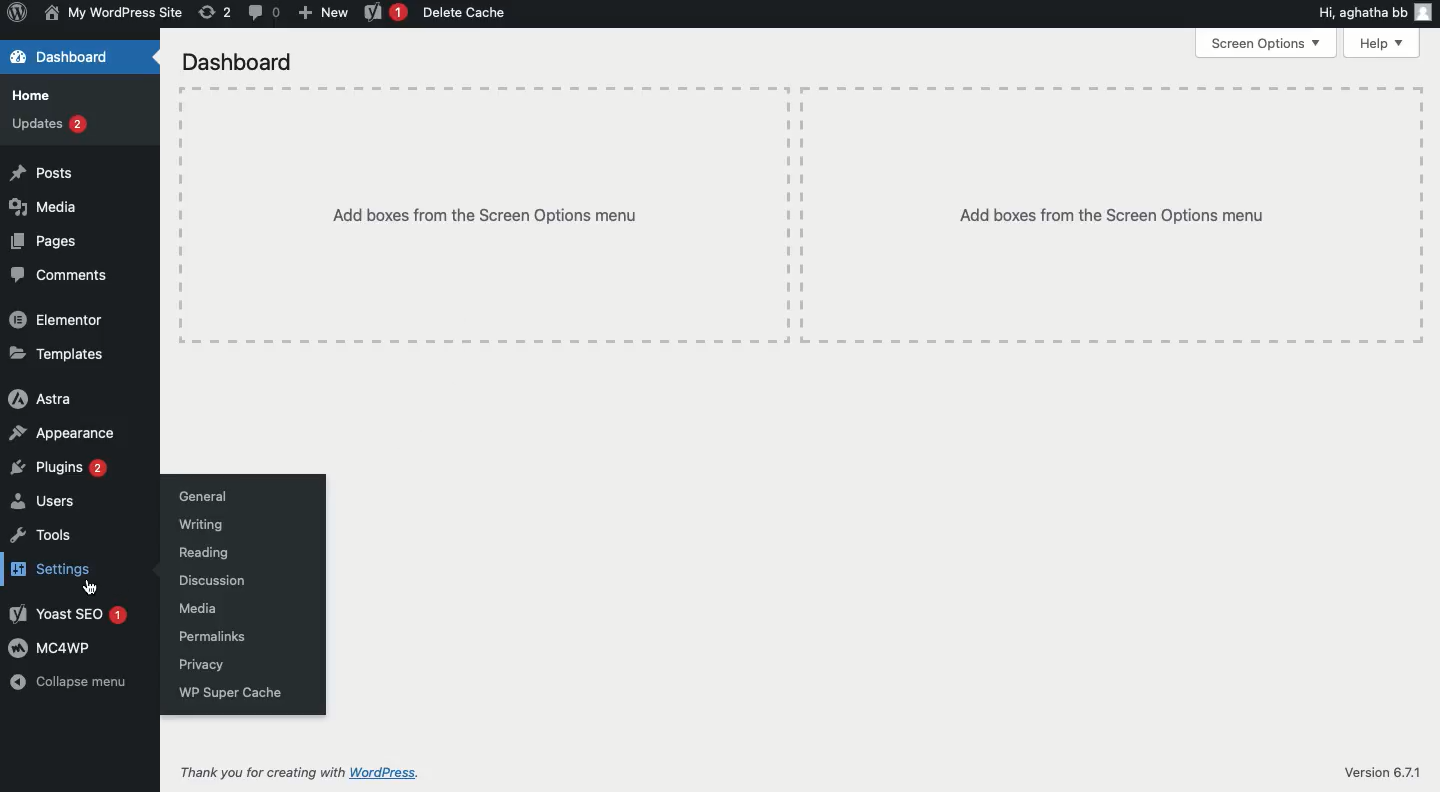  What do you see at coordinates (466, 14) in the screenshot?
I see `Delete cache` at bounding box center [466, 14].